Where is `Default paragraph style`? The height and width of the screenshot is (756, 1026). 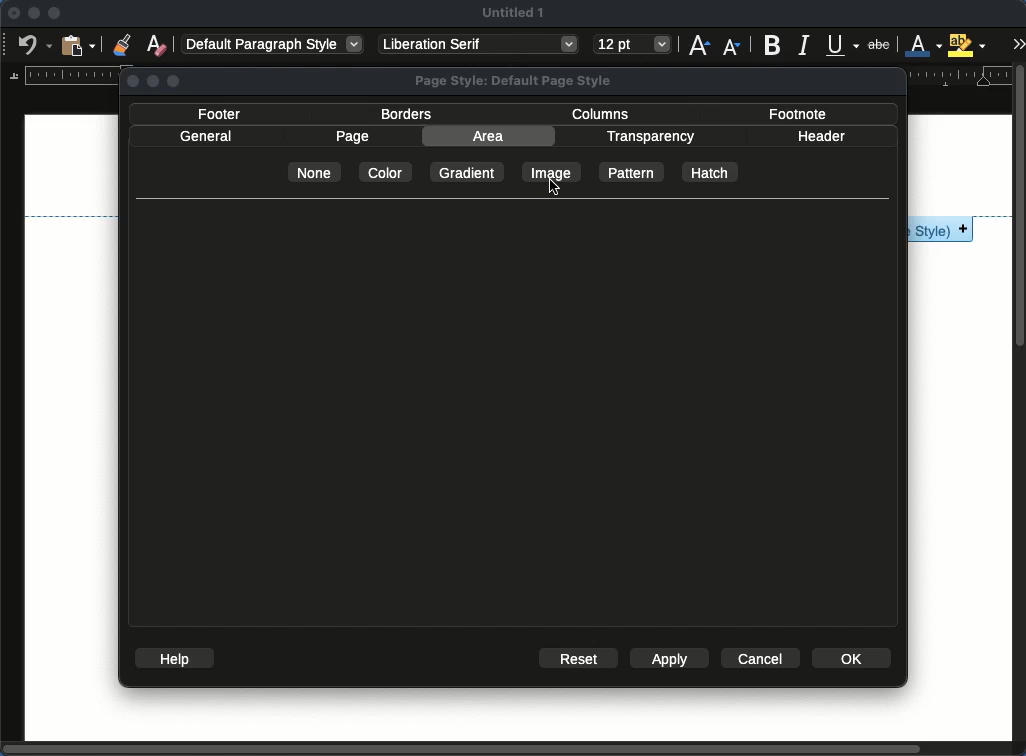
Default paragraph style is located at coordinates (272, 44).